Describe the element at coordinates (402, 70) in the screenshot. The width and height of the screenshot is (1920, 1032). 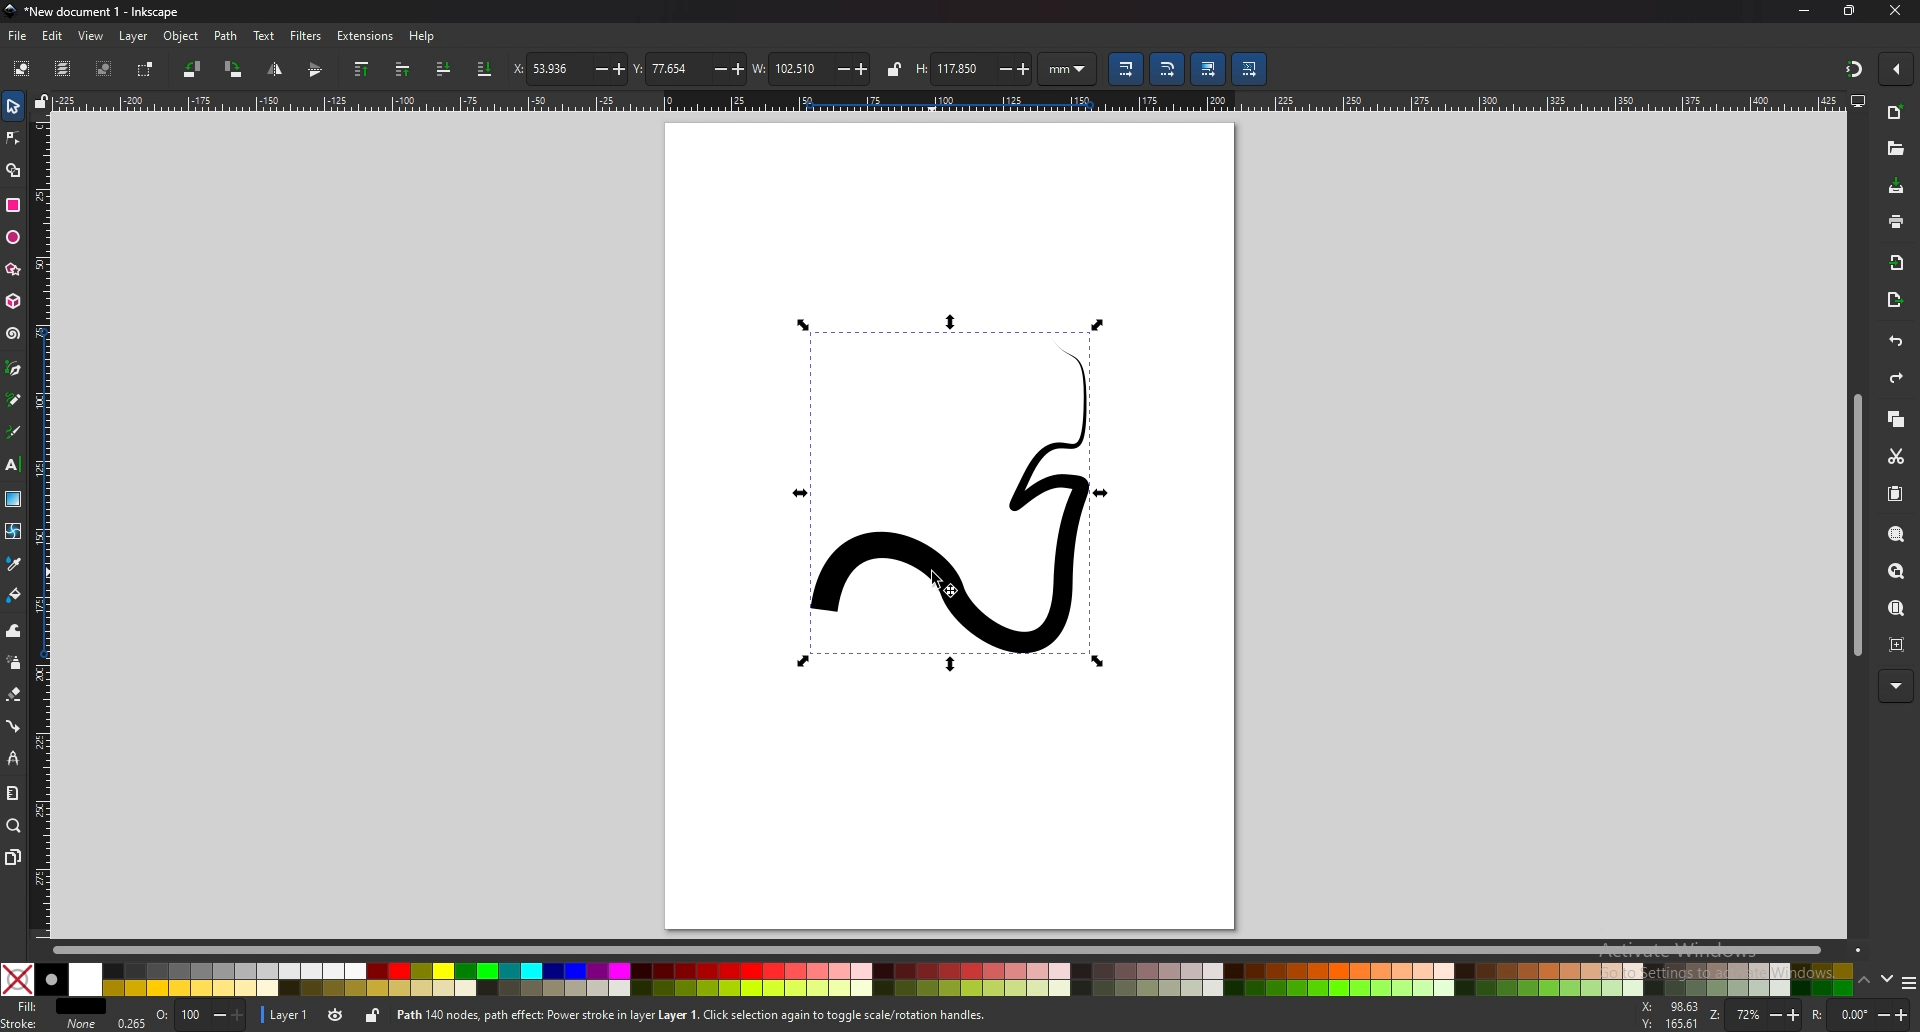
I see `raise selection one step` at that location.